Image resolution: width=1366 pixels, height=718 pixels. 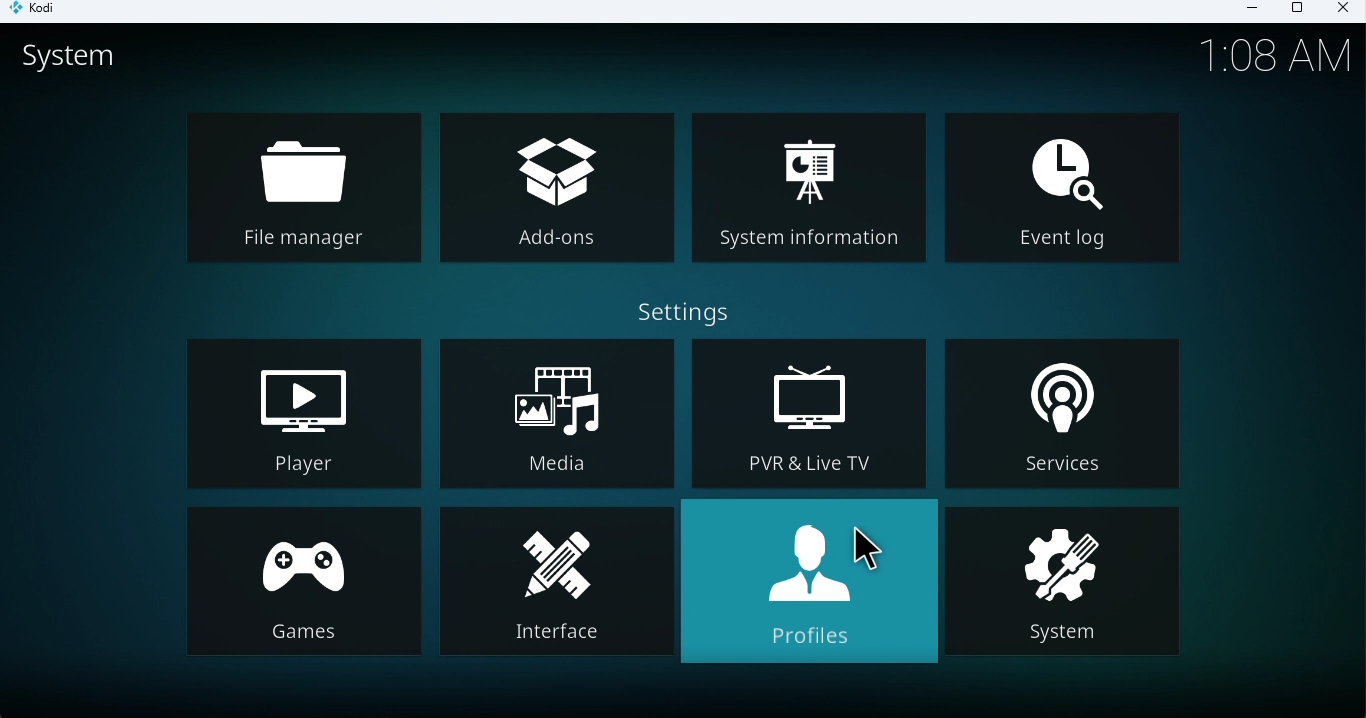 I want to click on PVR & Live TV, so click(x=812, y=414).